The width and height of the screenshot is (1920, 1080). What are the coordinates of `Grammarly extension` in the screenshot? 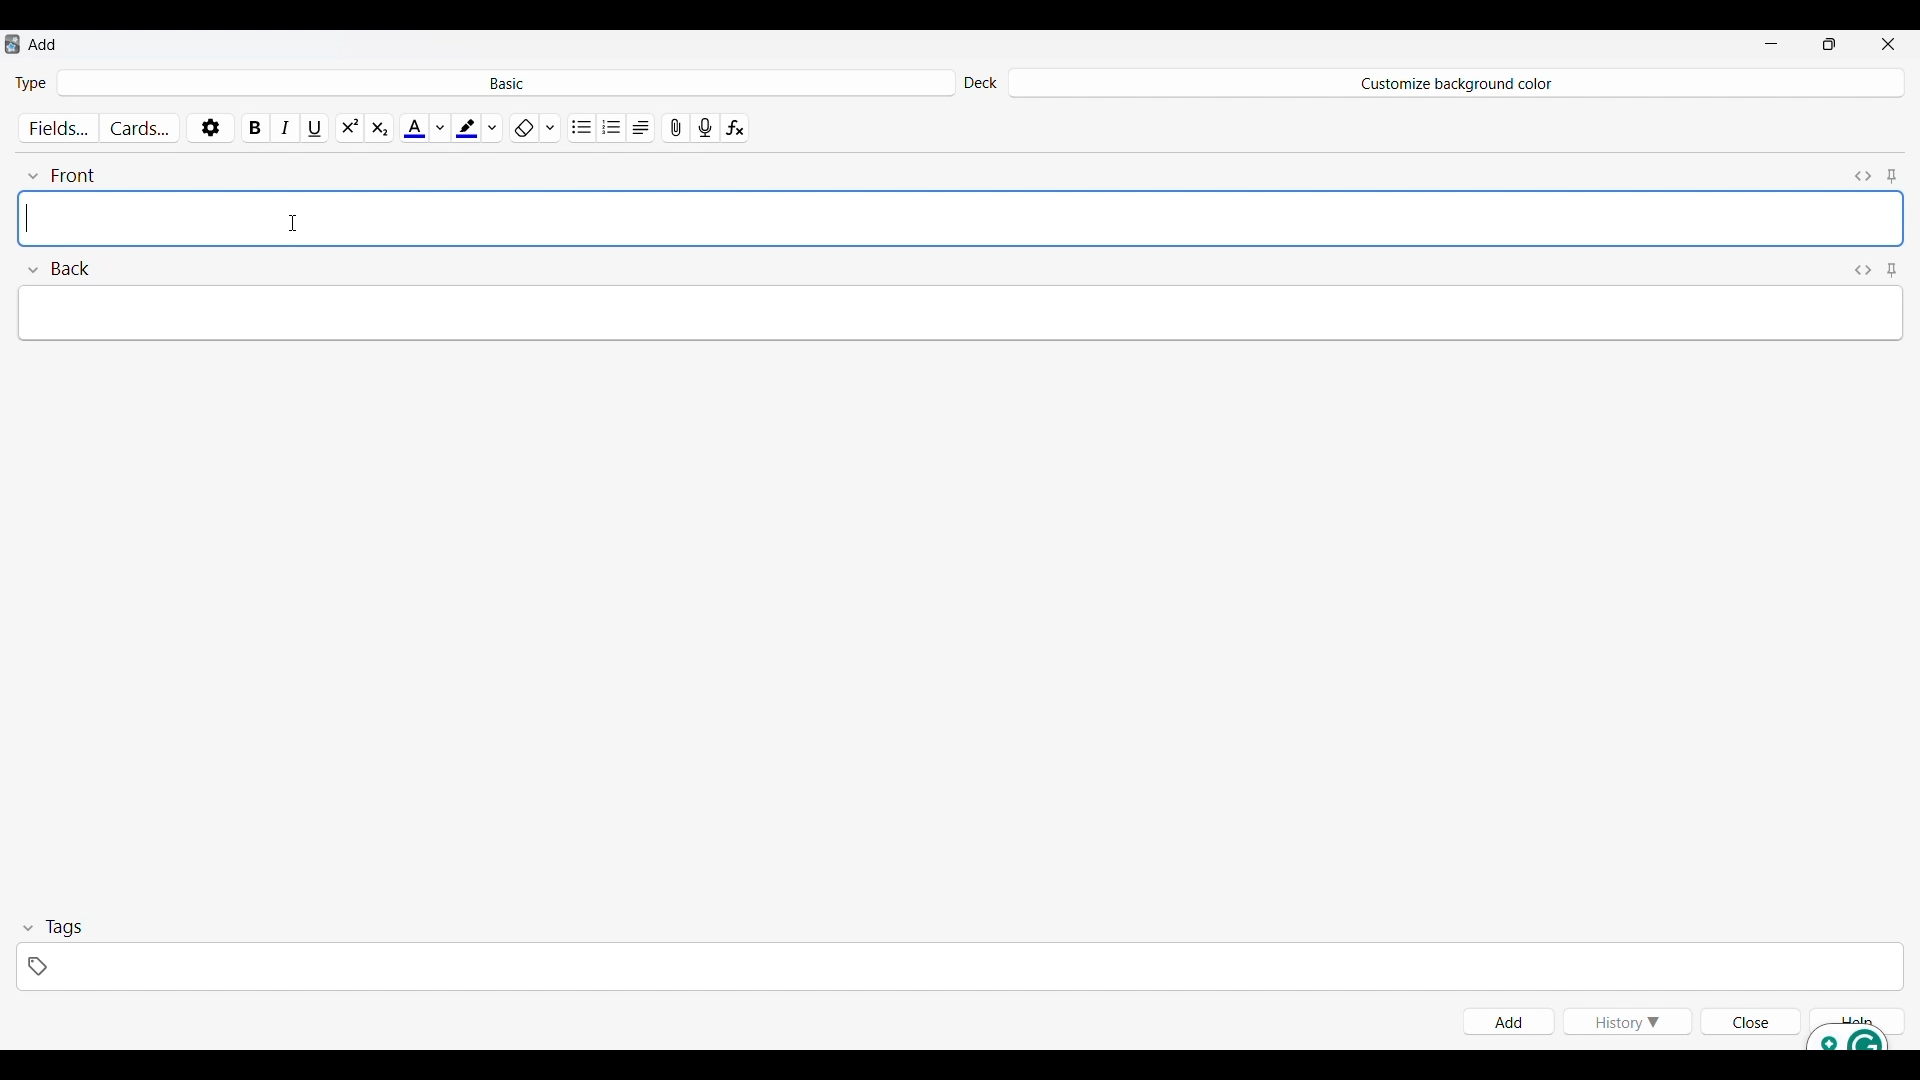 It's located at (1847, 1037).